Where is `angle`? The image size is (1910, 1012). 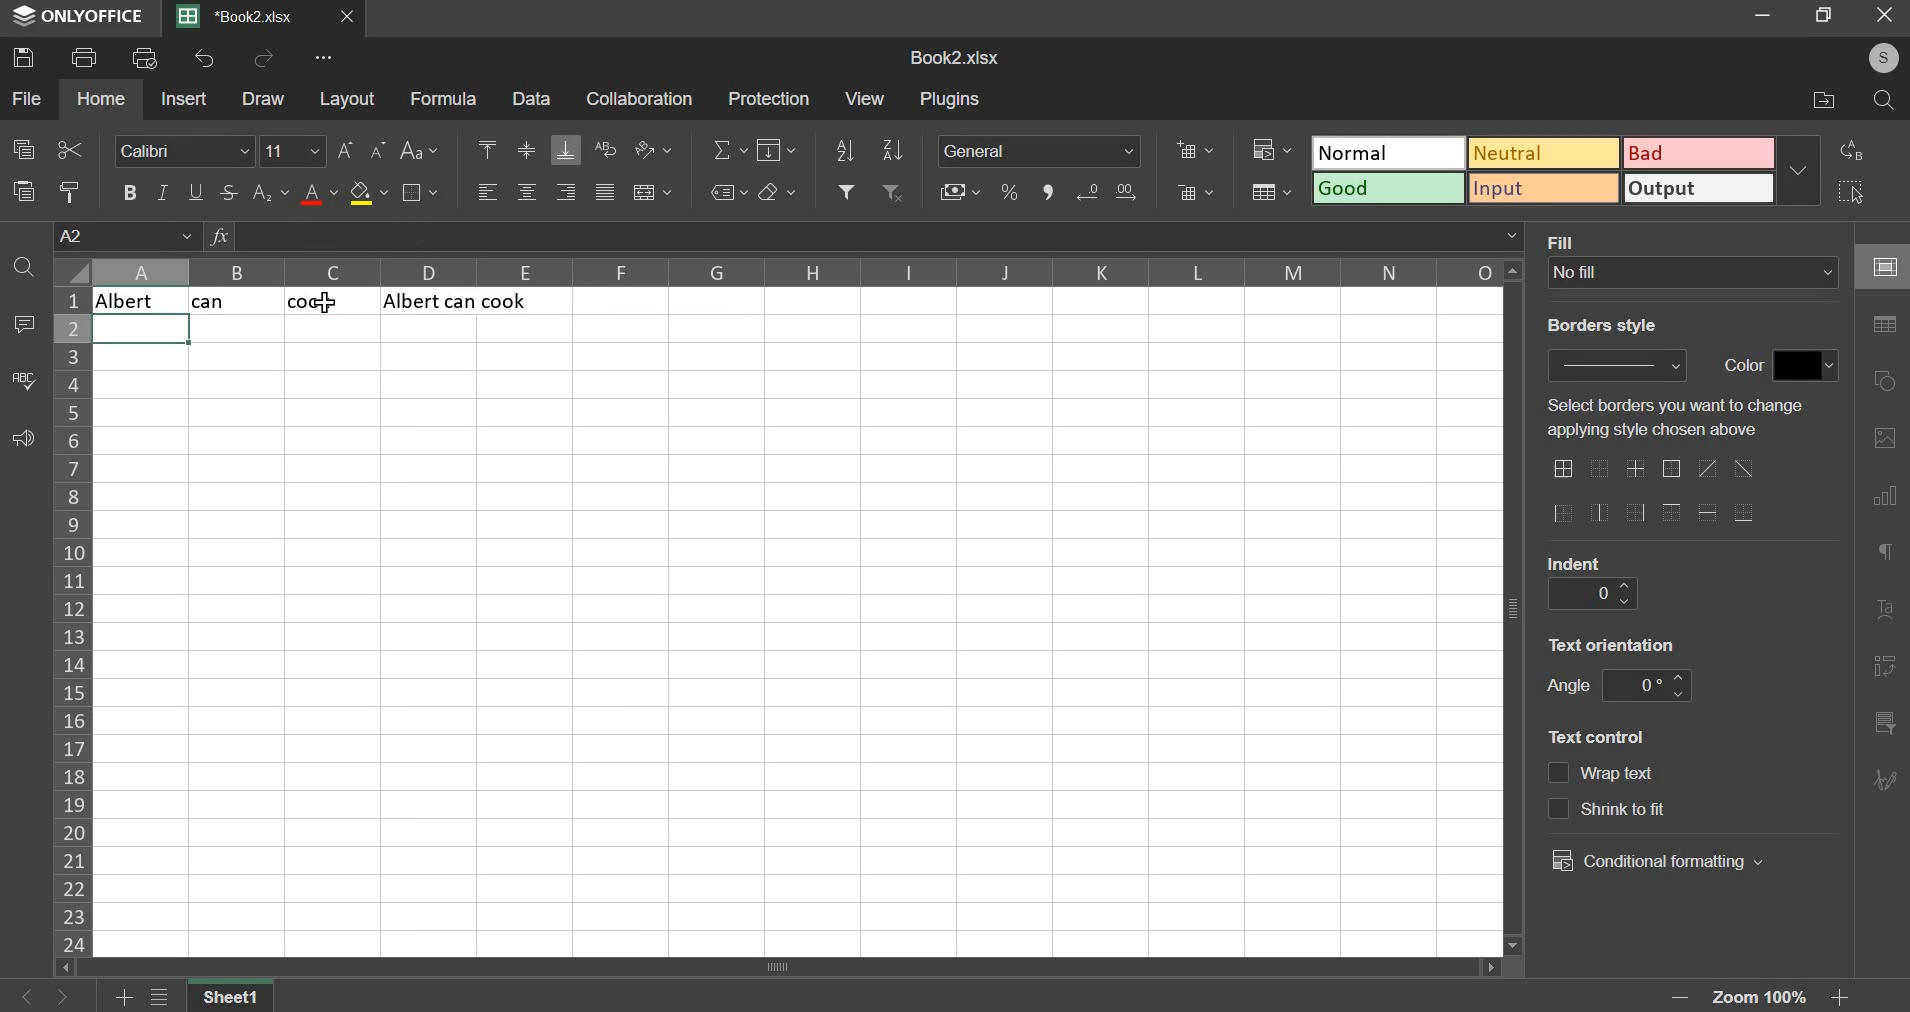 angle is located at coordinates (1649, 683).